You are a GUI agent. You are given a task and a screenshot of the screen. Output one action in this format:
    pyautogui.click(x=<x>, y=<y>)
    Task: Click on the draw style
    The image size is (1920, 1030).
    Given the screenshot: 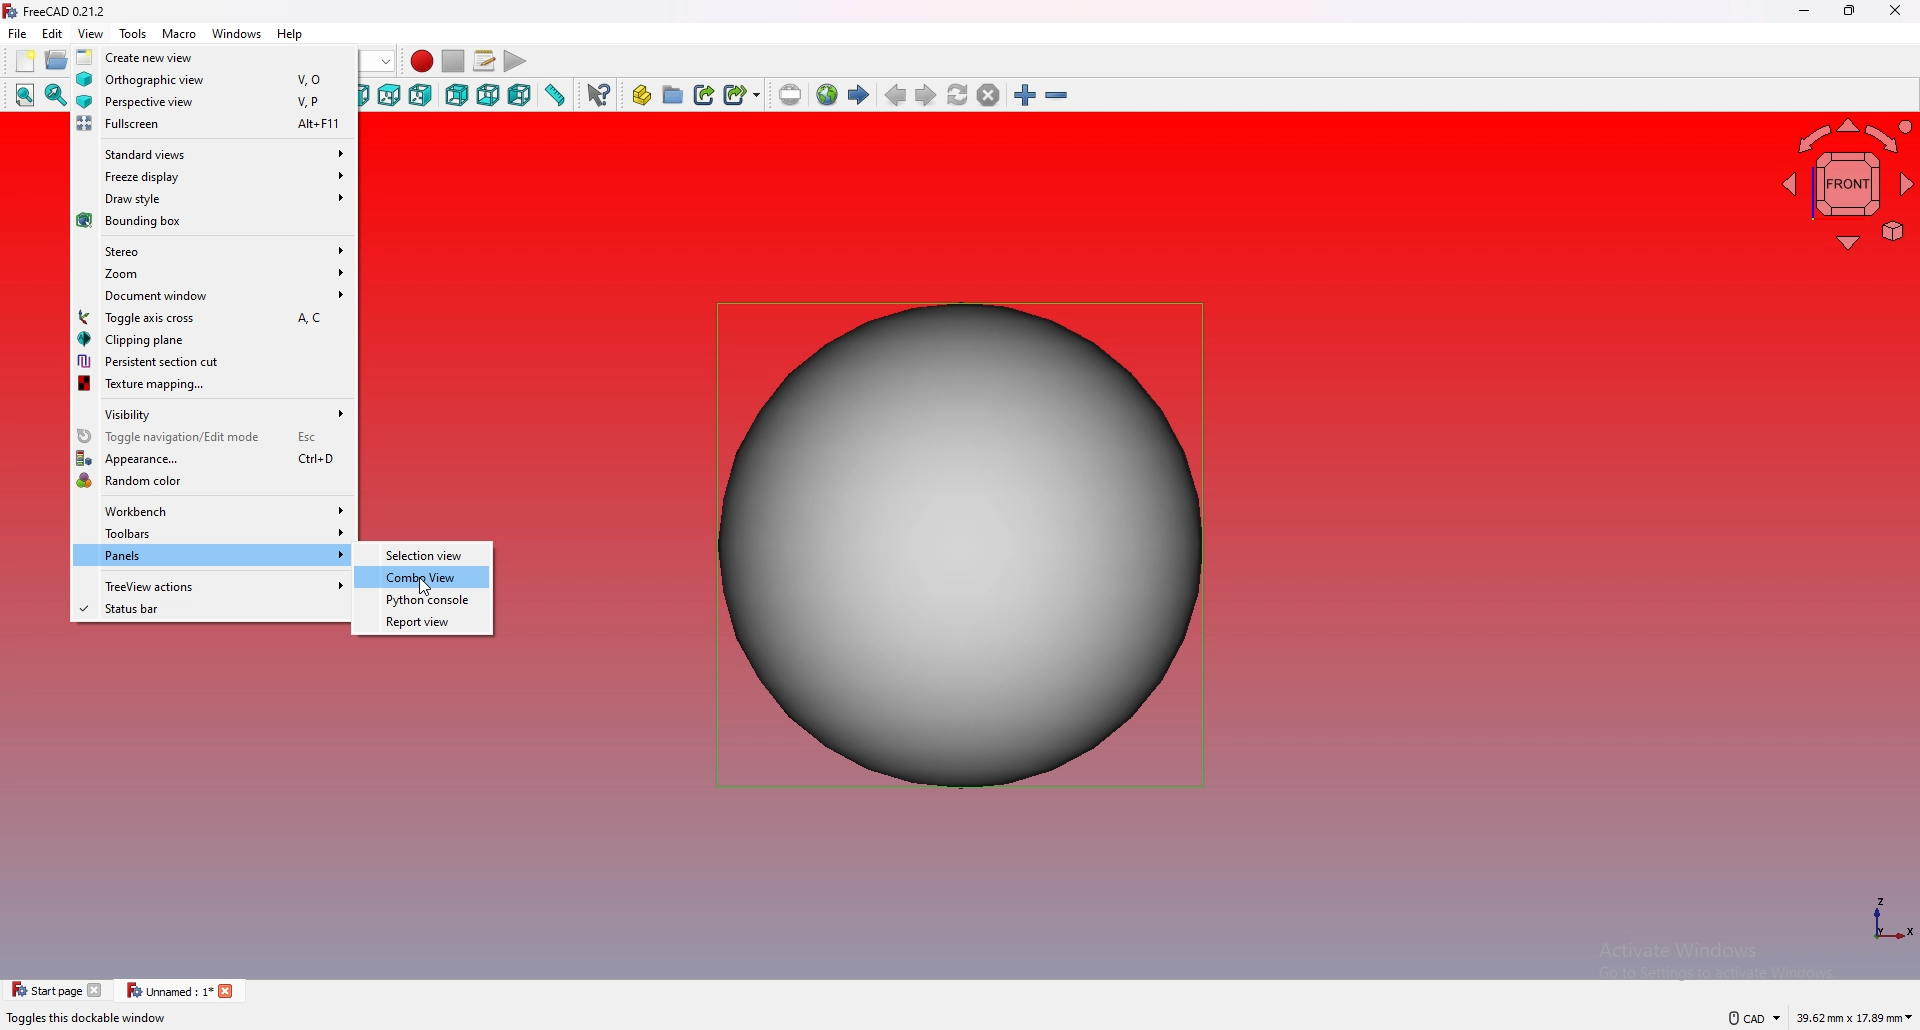 What is the action you would take?
    pyautogui.click(x=214, y=198)
    